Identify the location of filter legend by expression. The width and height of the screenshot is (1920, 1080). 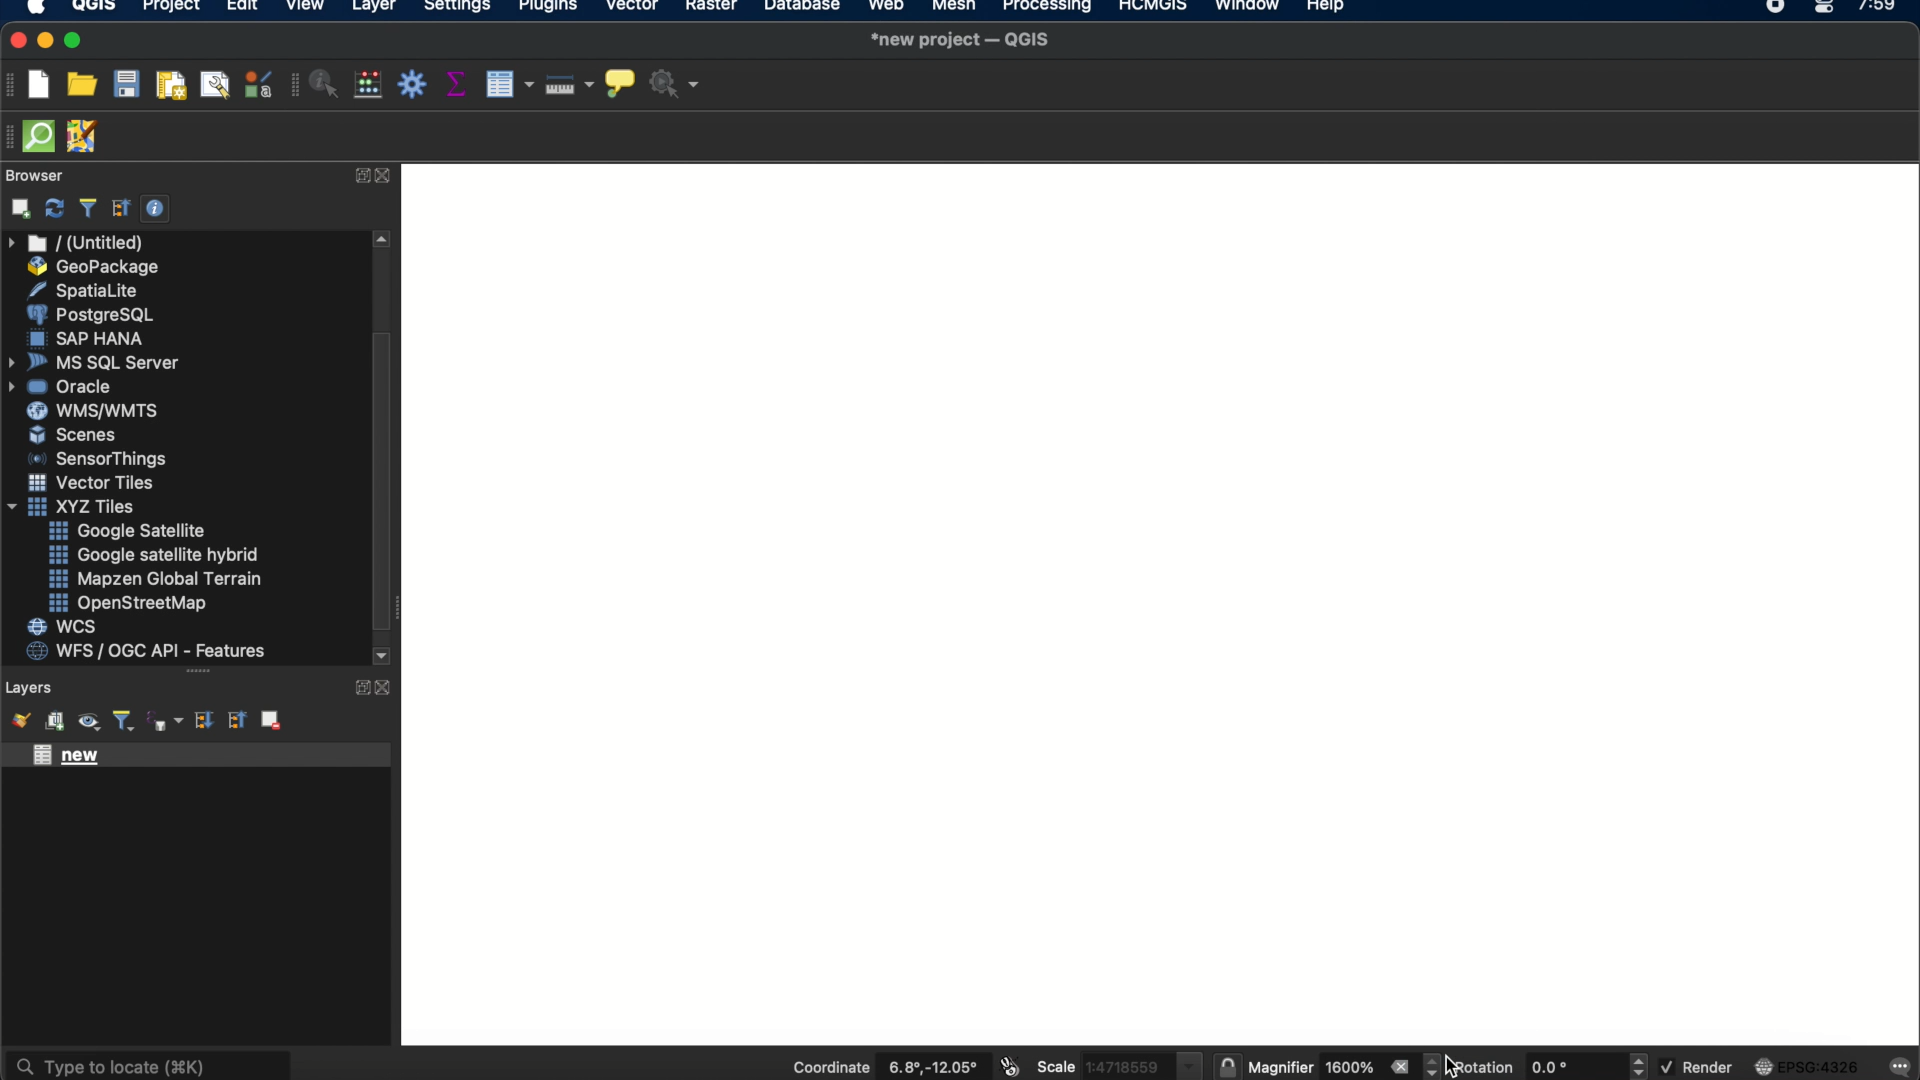
(167, 721).